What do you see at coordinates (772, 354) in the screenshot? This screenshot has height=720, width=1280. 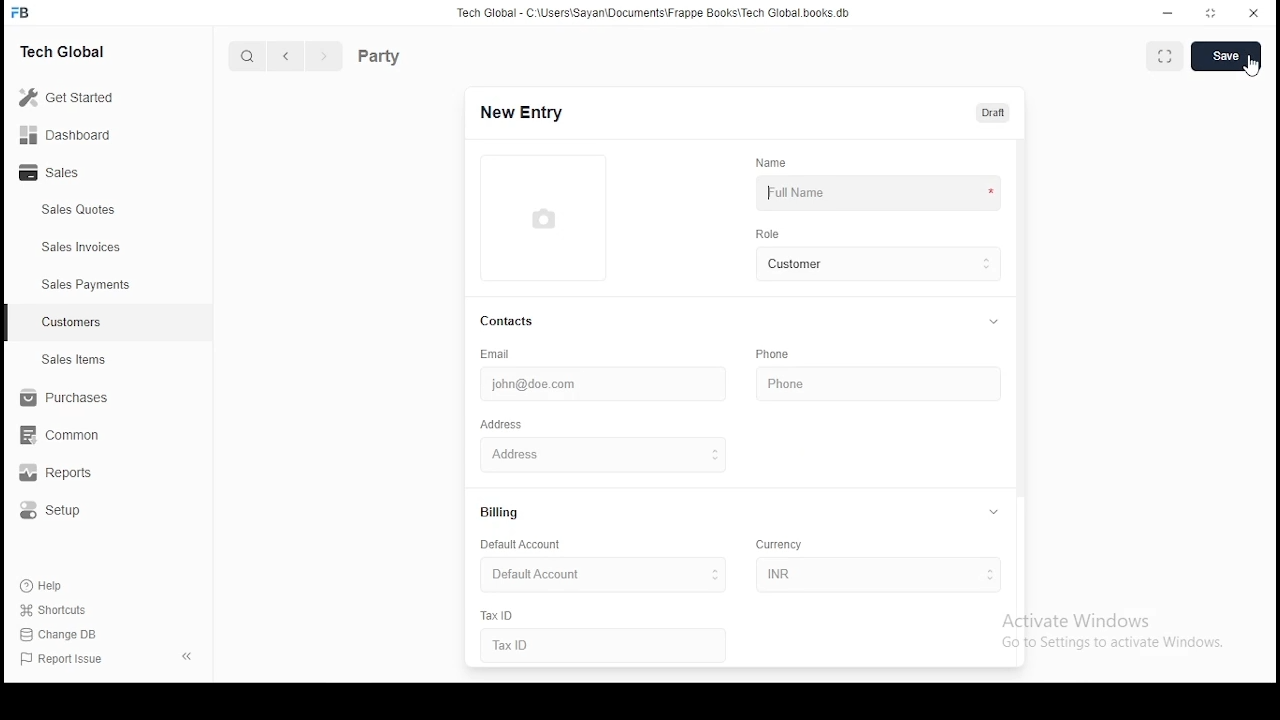 I see `phone` at bounding box center [772, 354].